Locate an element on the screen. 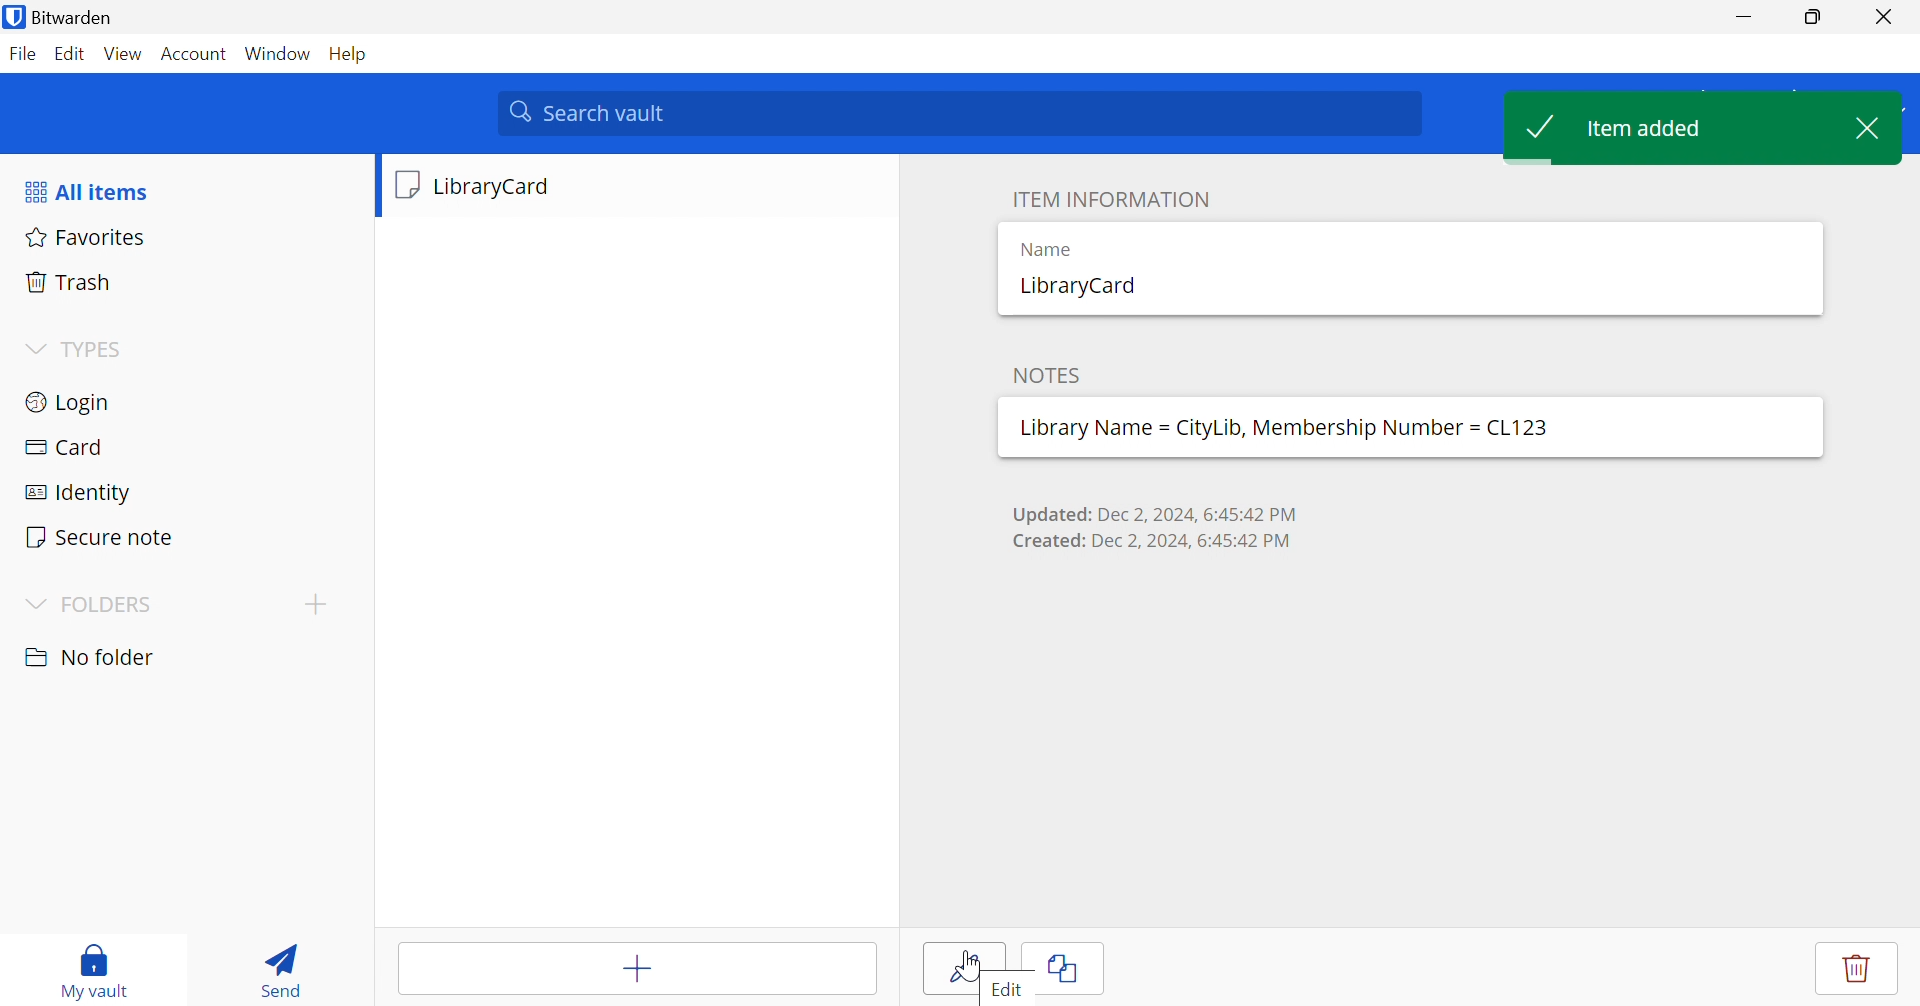 The height and width of the screenshot is (1006, 1920). Edit is located at coordinates (1011, 990).